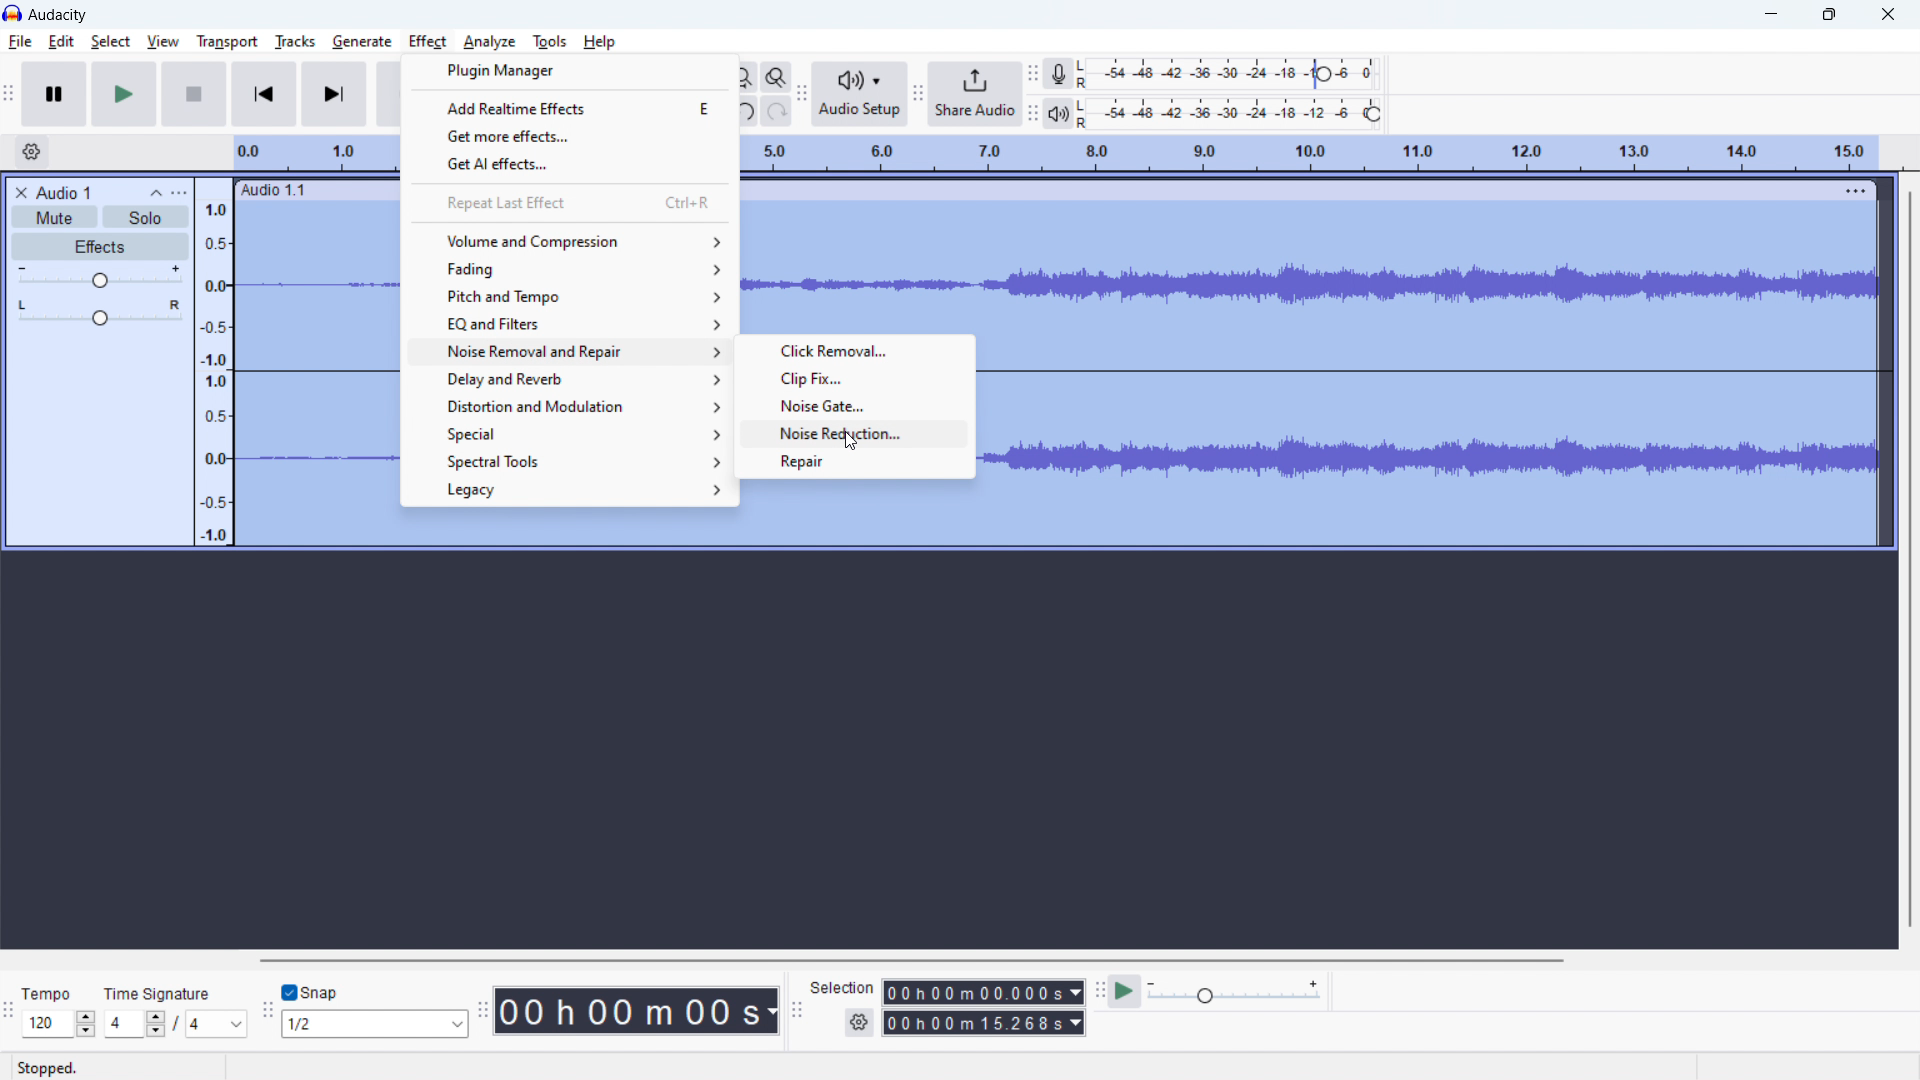  What do you see at coordinates (550, 42) in the screenshot?
I see `tools` at bounding box center [550, 42].